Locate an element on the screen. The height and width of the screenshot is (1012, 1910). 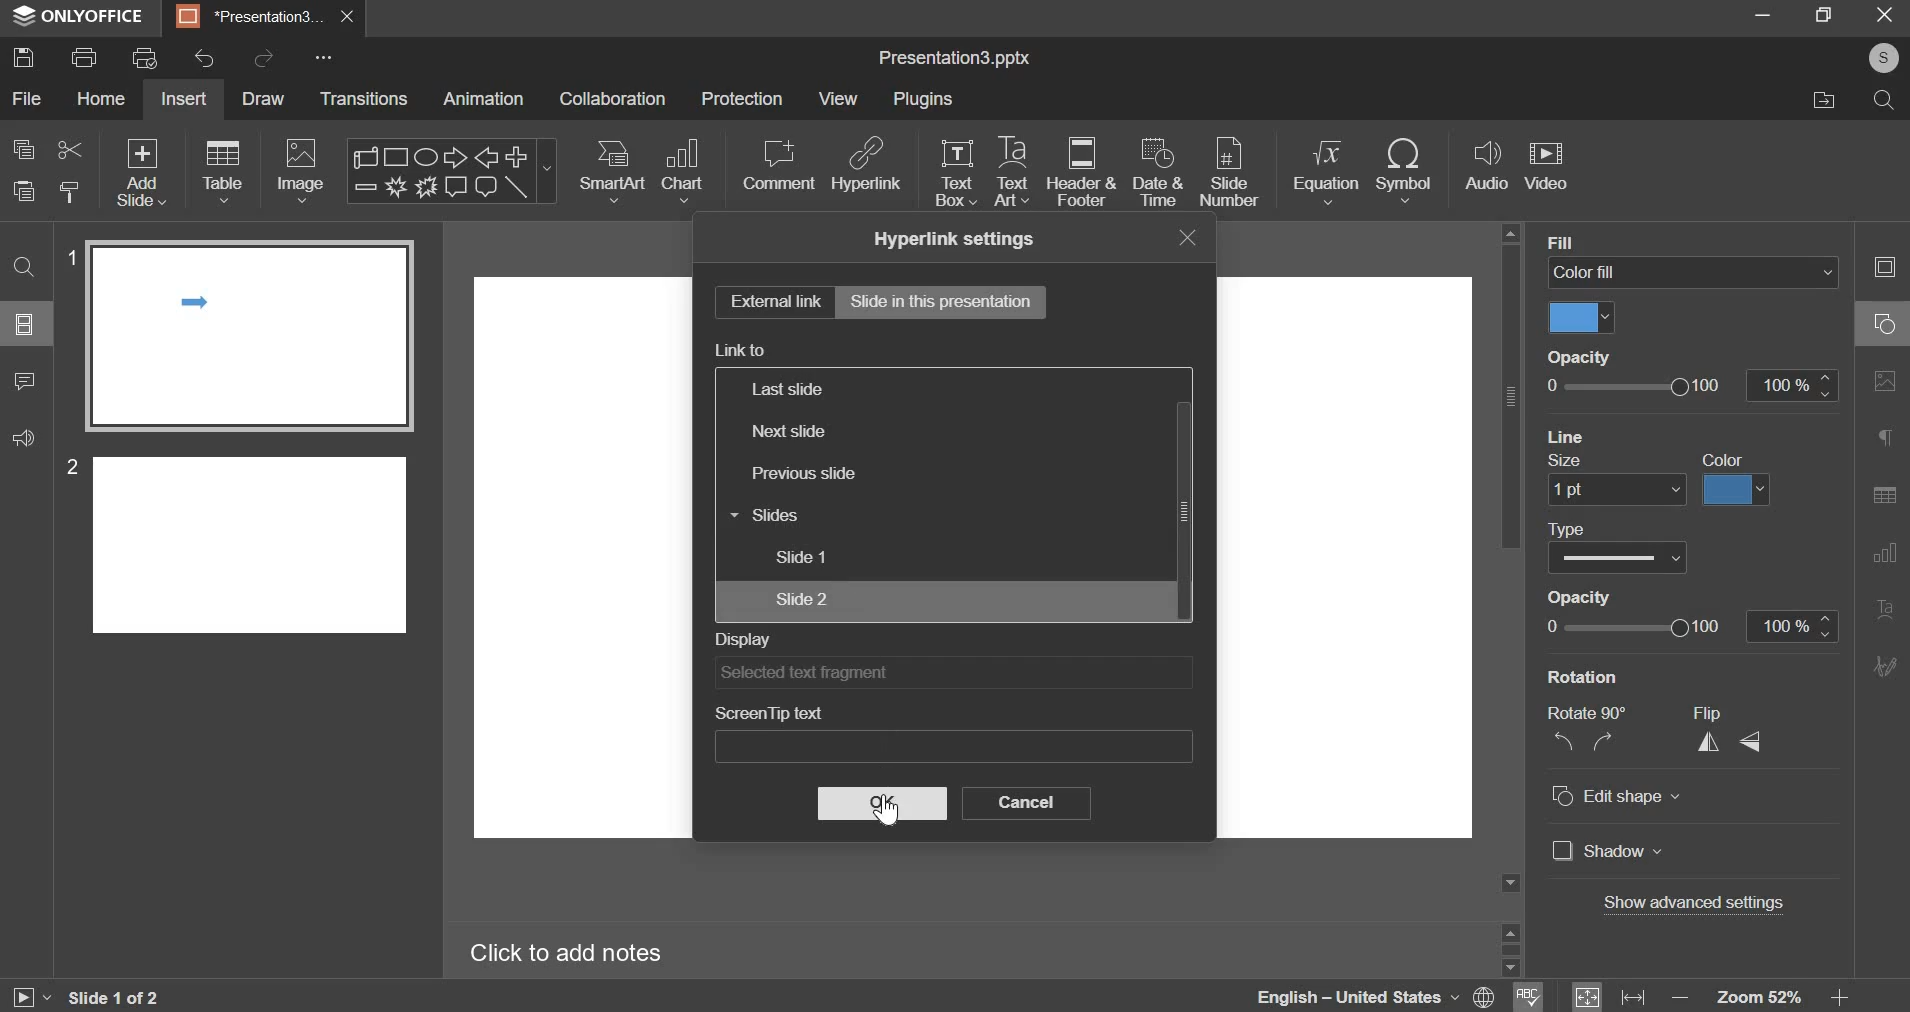
rotation is located at coordinates (1583, 677).